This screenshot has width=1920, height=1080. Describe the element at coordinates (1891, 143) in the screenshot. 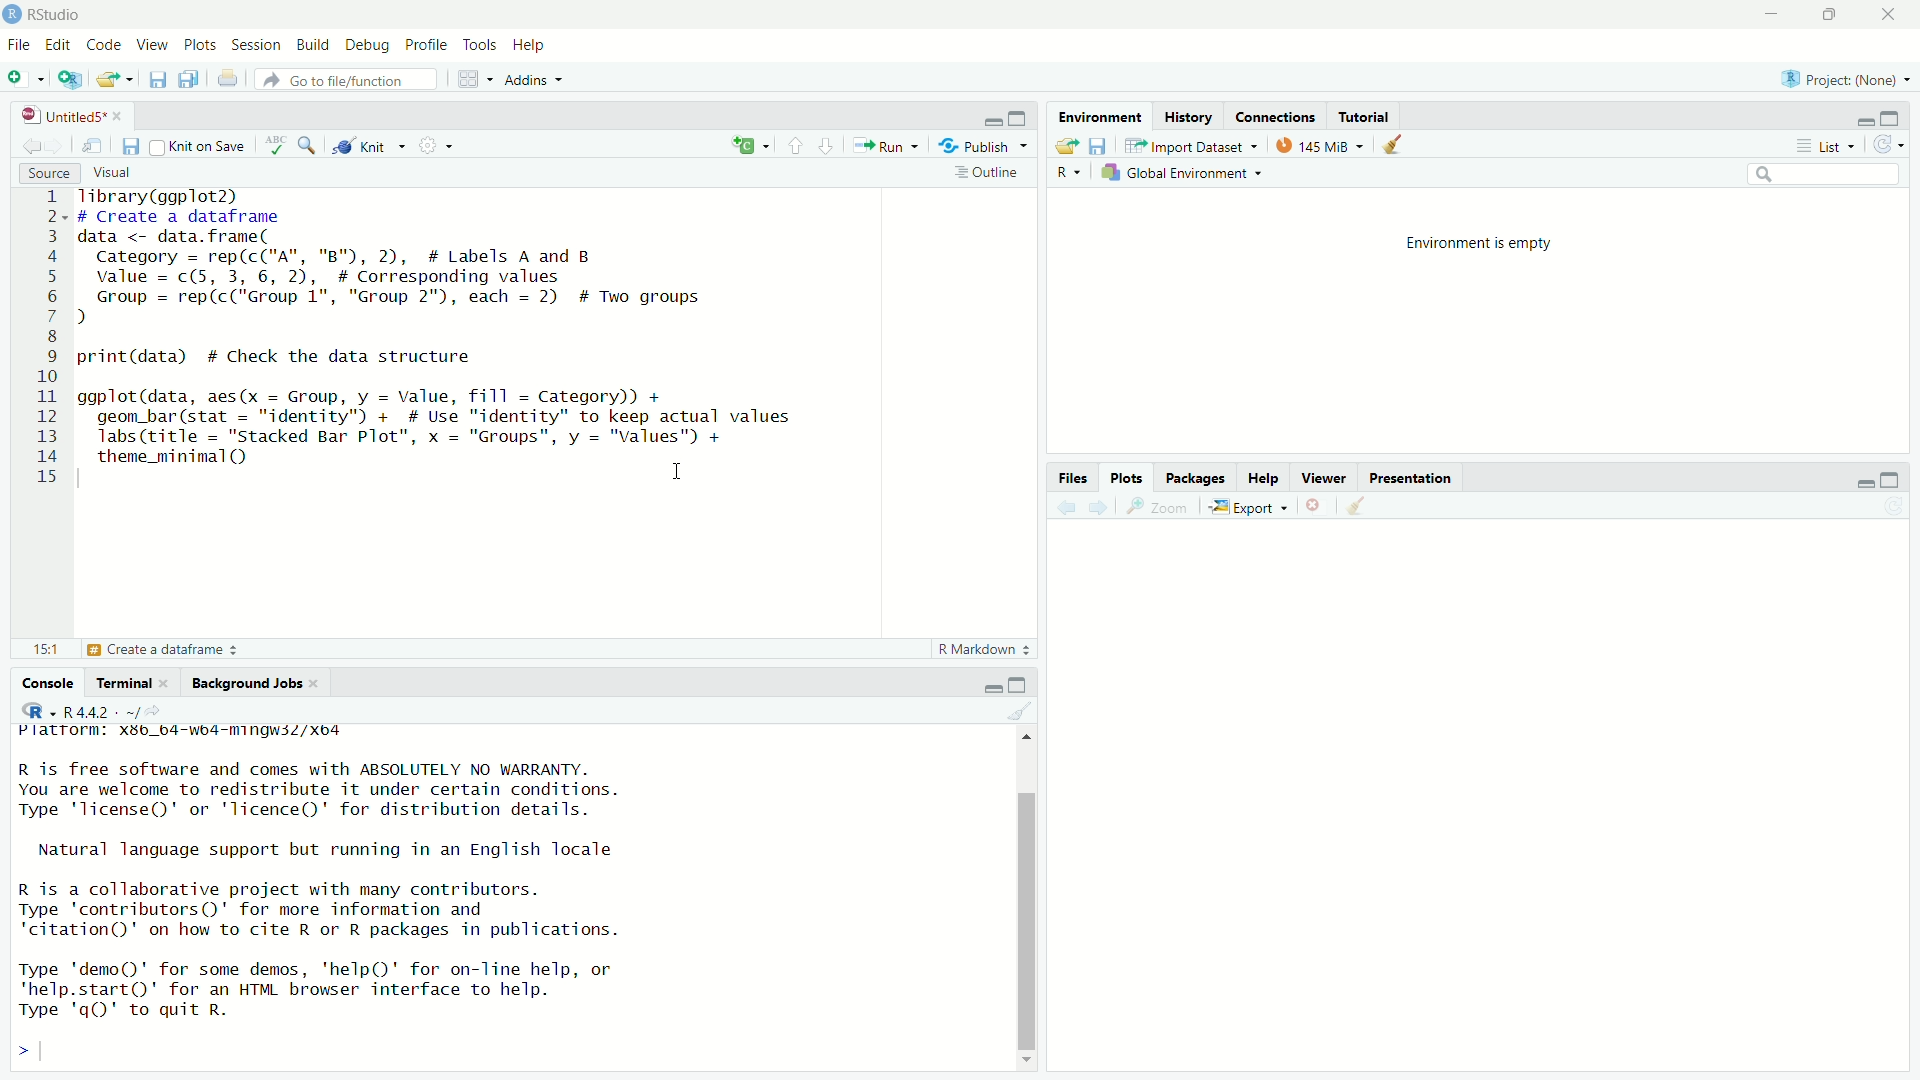

I see `Refresh the list of objects in the environment` at that location.